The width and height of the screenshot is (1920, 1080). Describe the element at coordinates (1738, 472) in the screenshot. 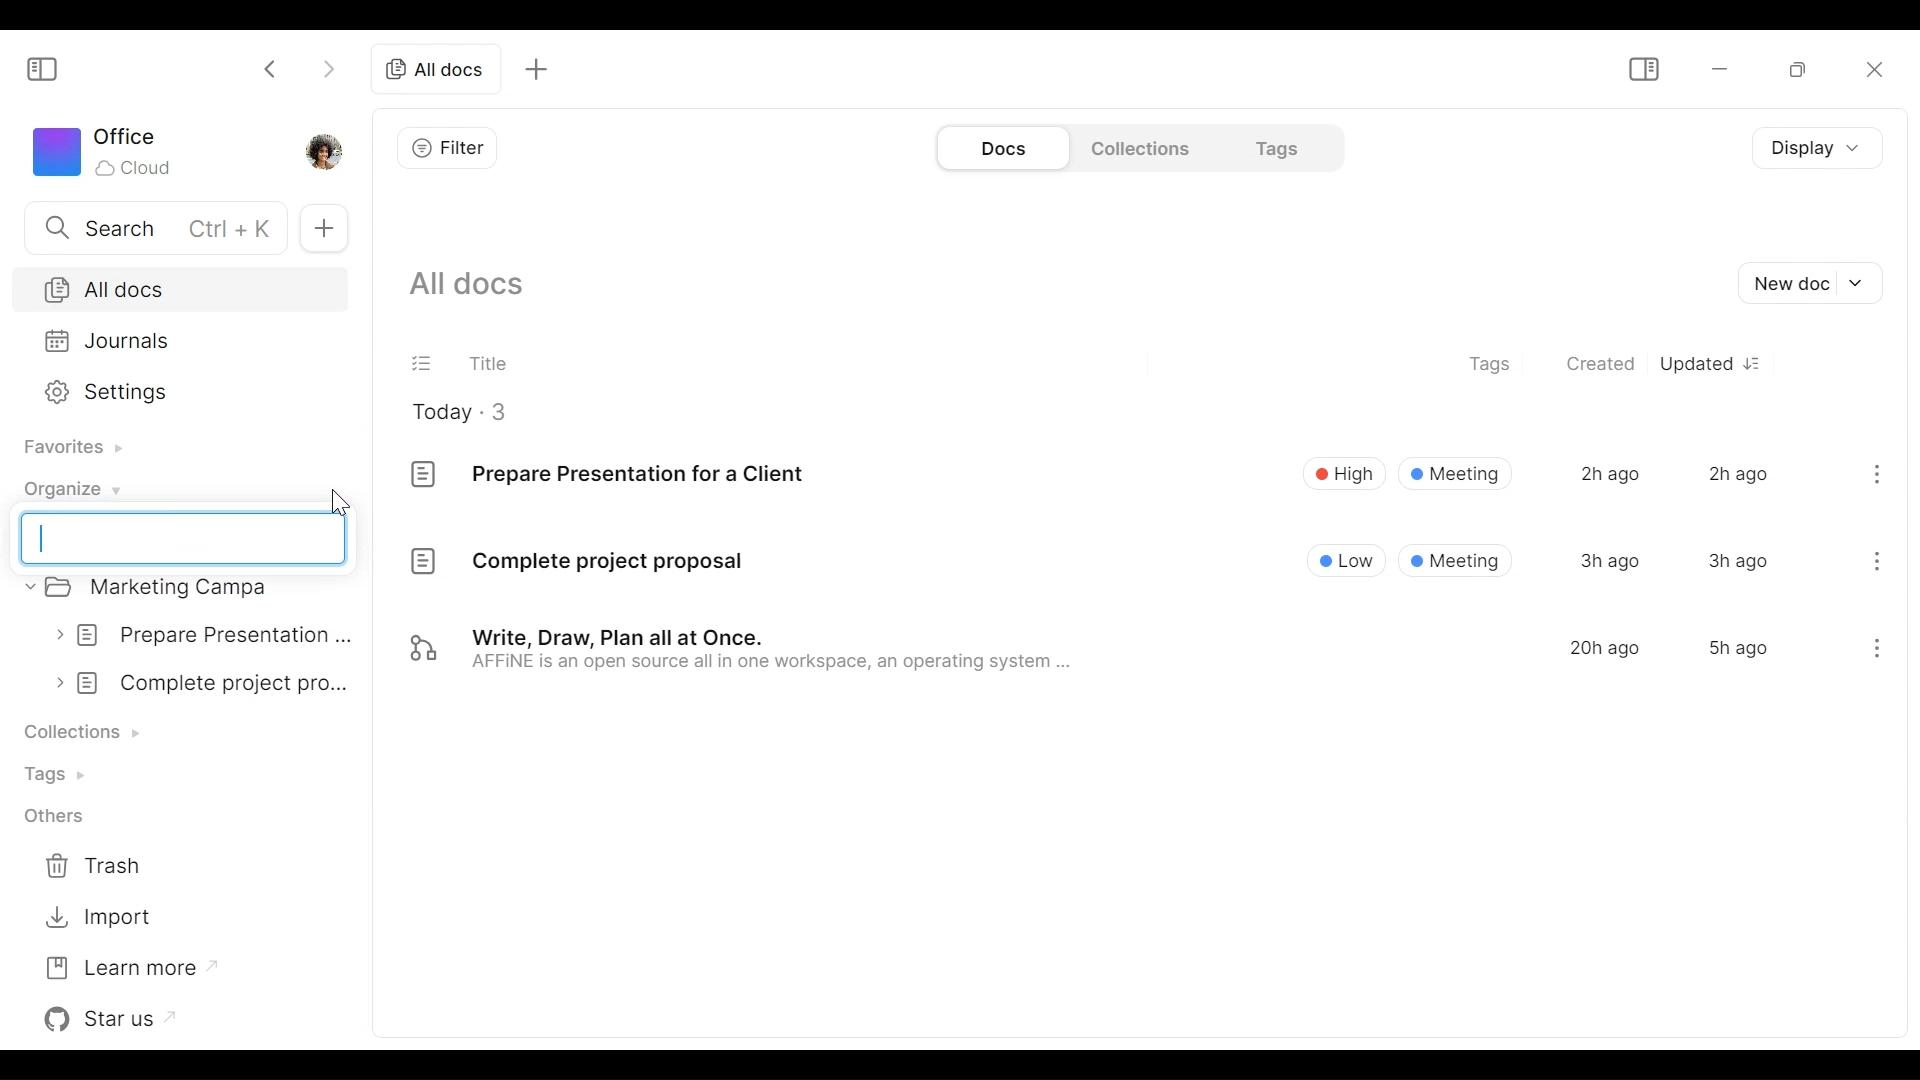

I see `2h ago` at that location.